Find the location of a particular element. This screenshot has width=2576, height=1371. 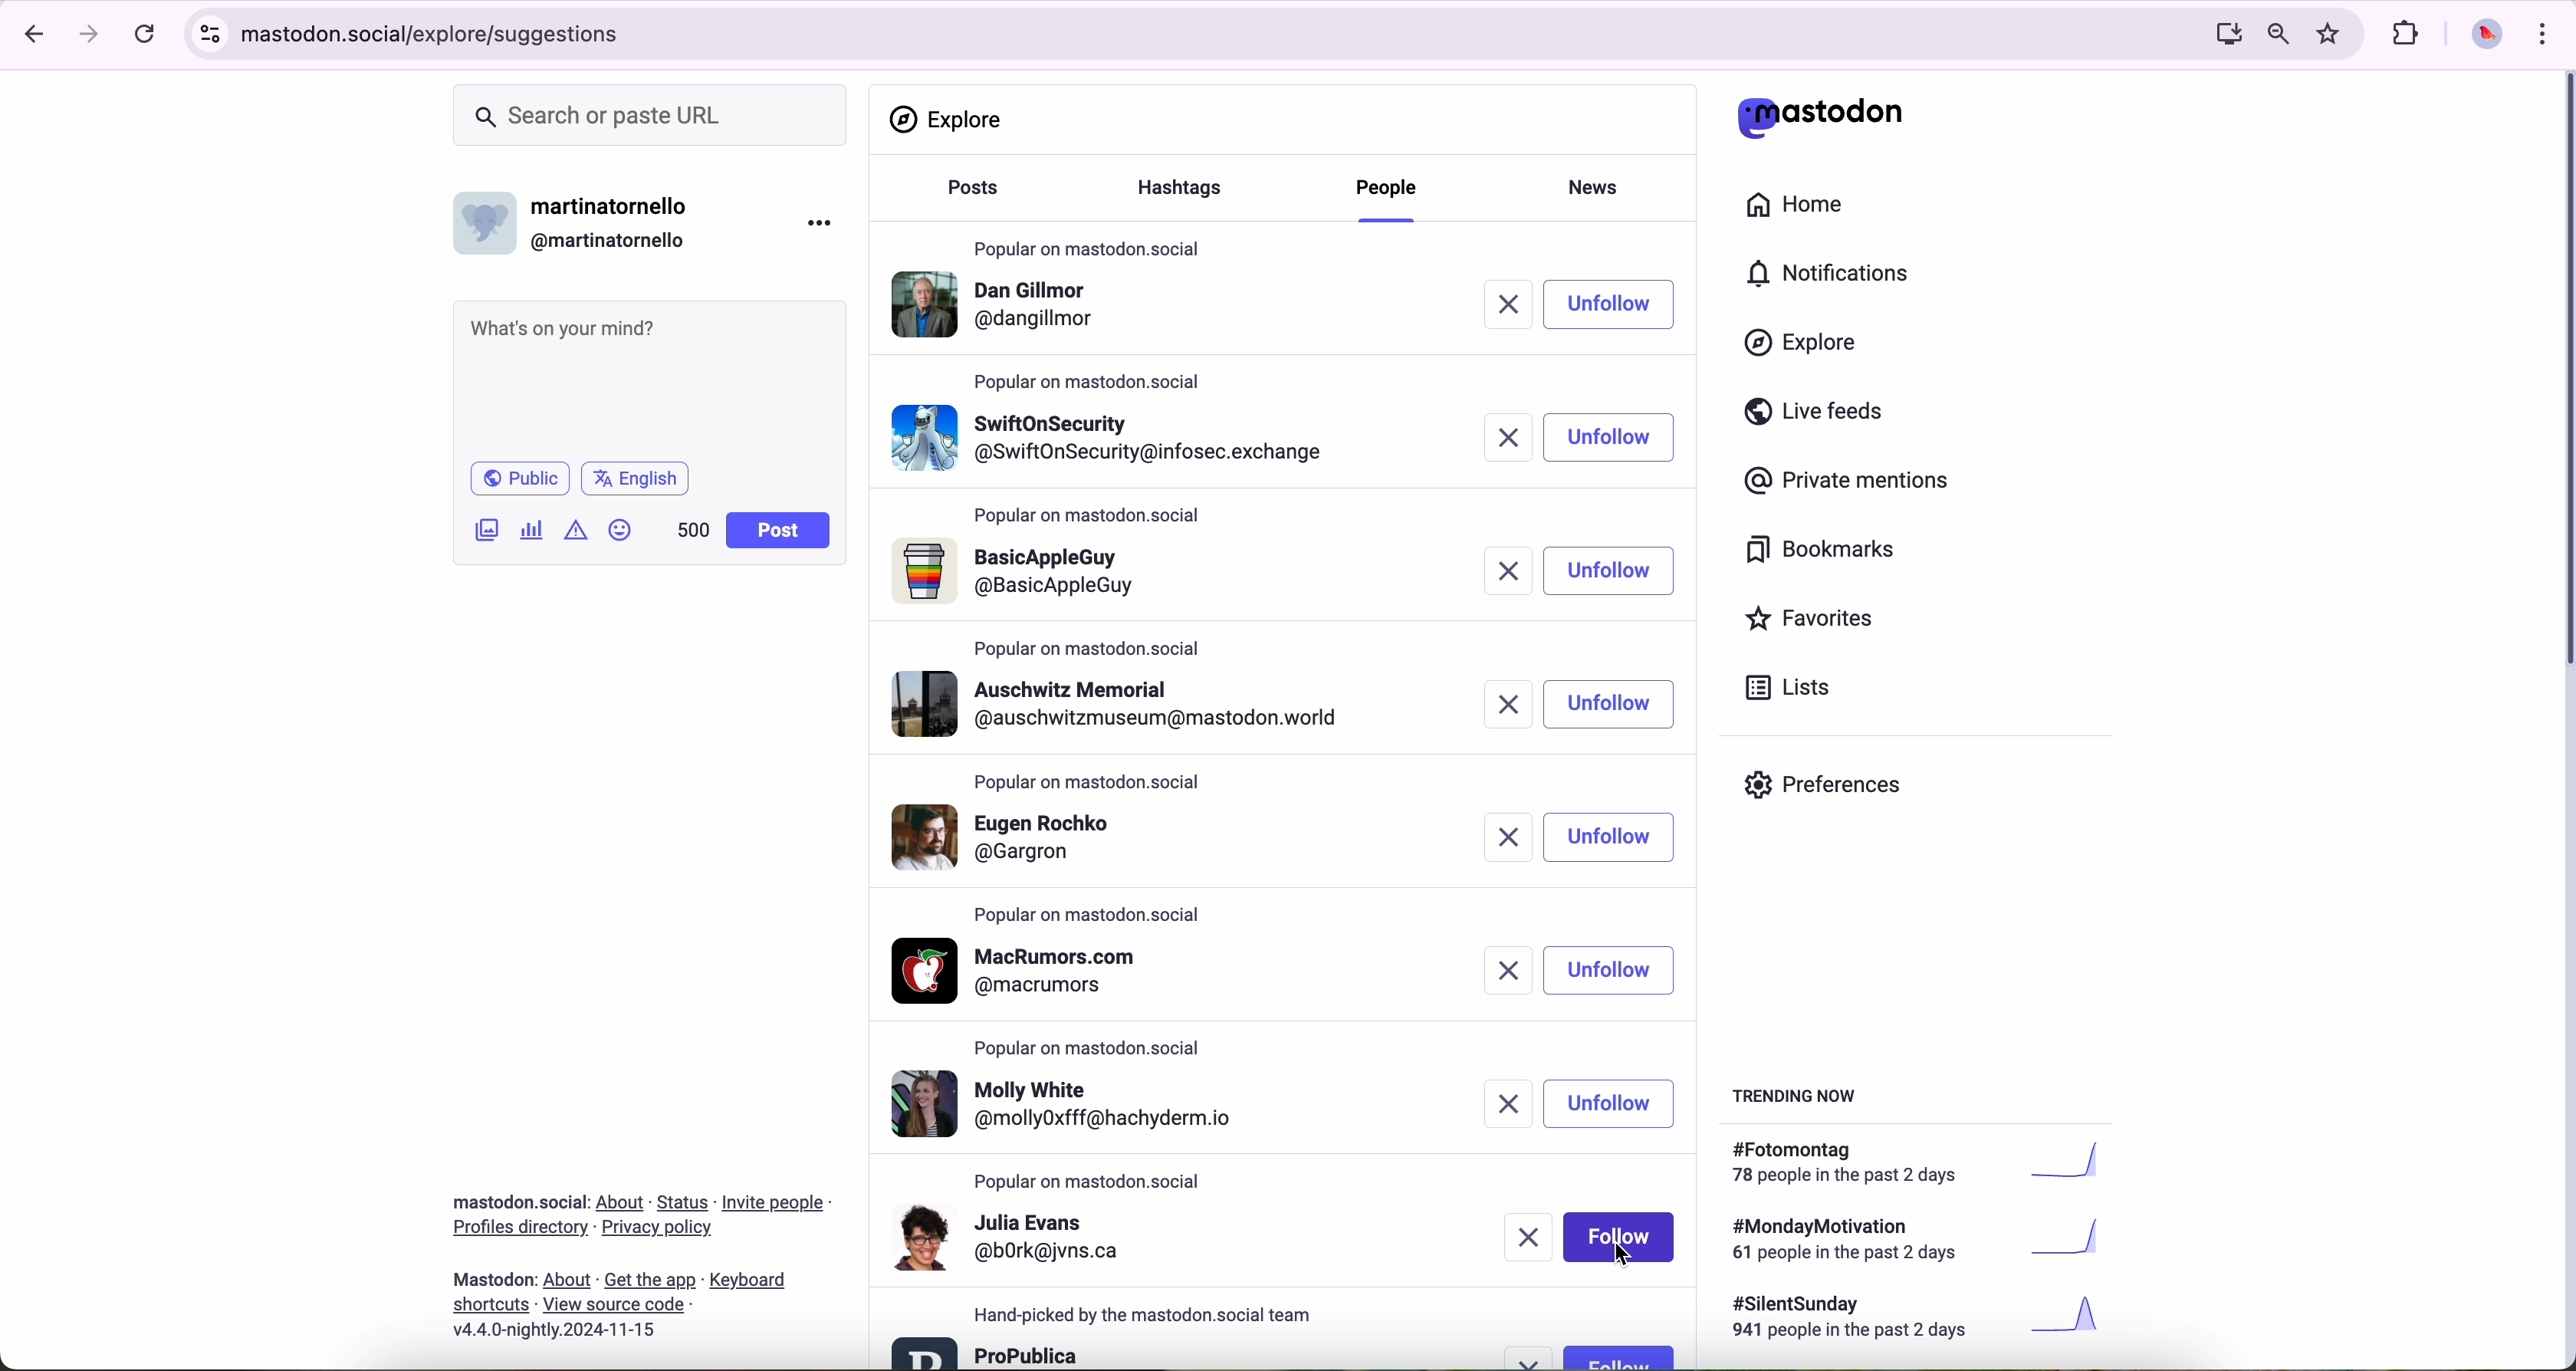

profile is located at coordinates (1082, 1106).